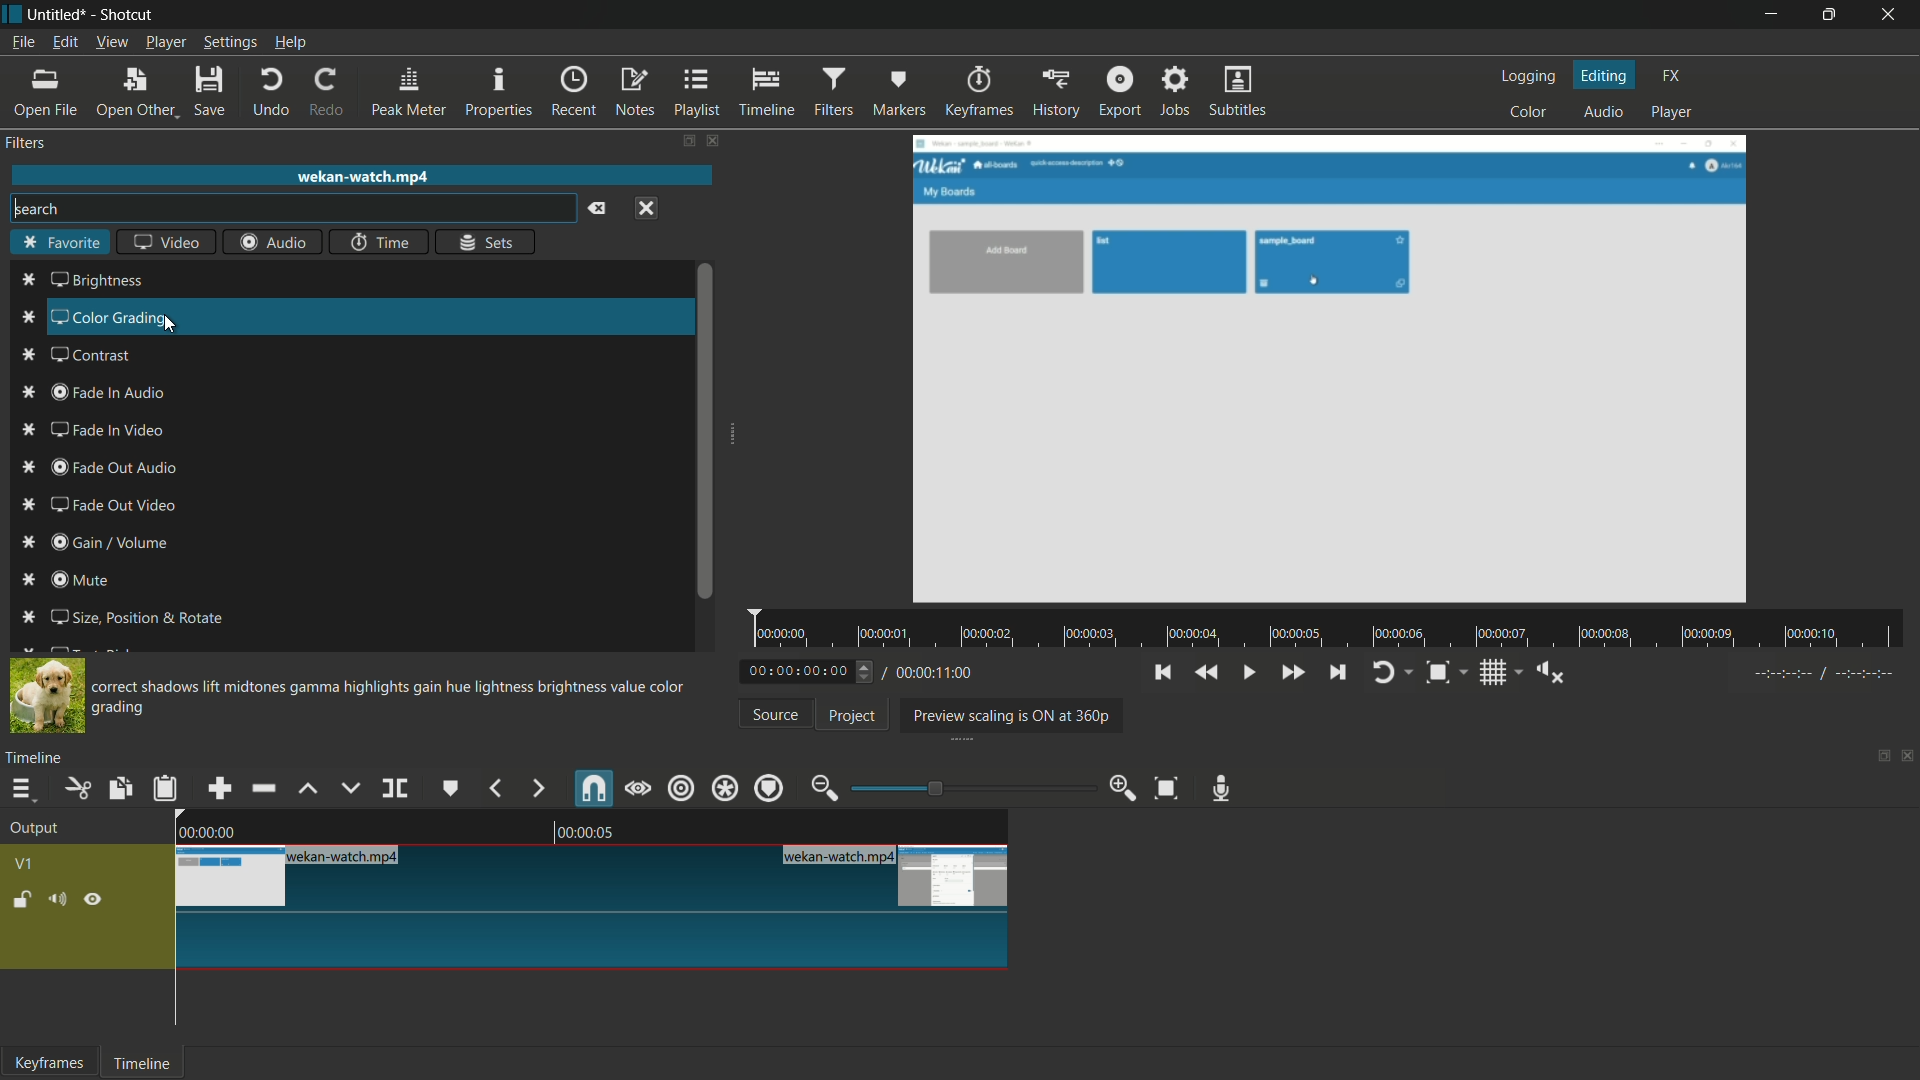  What do you see at coordinates (1552, 673) in the screenshot?
I see `show volume control` at bounding box center [1552, 673].